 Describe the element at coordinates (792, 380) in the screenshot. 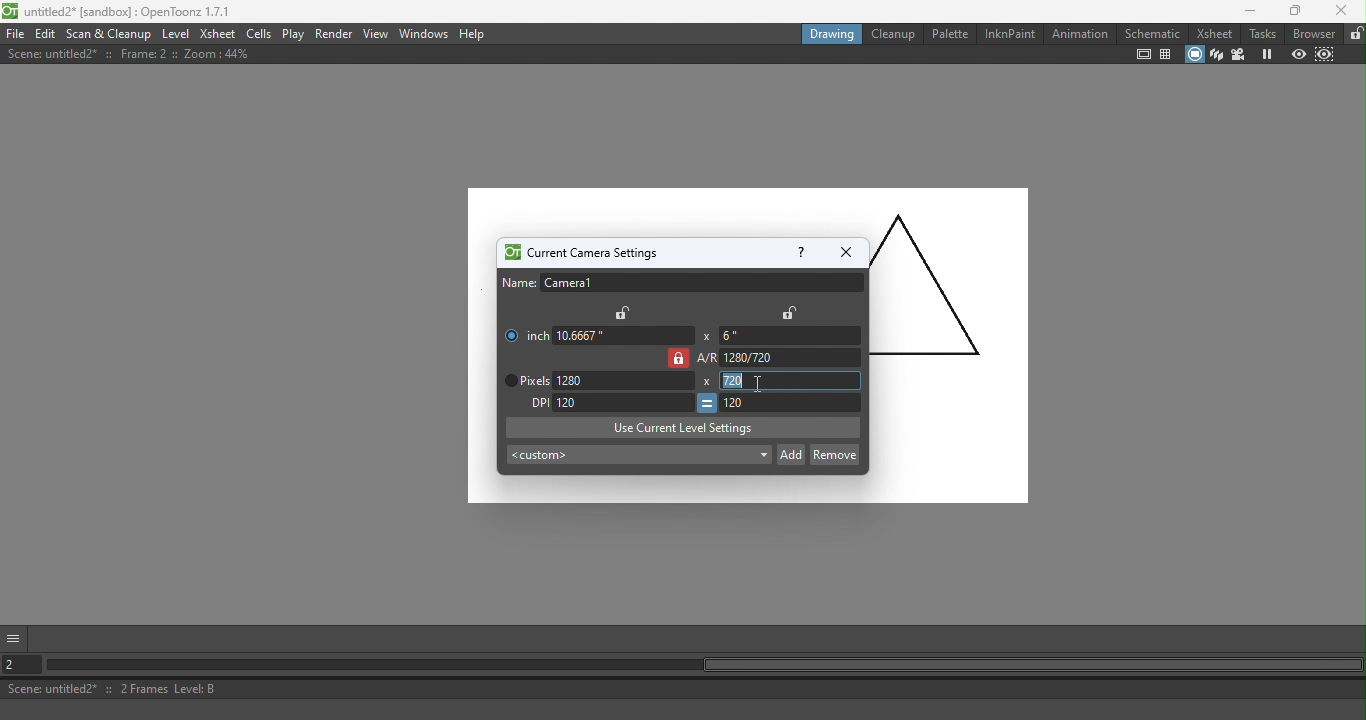

I see `Enter pixels` at that location.